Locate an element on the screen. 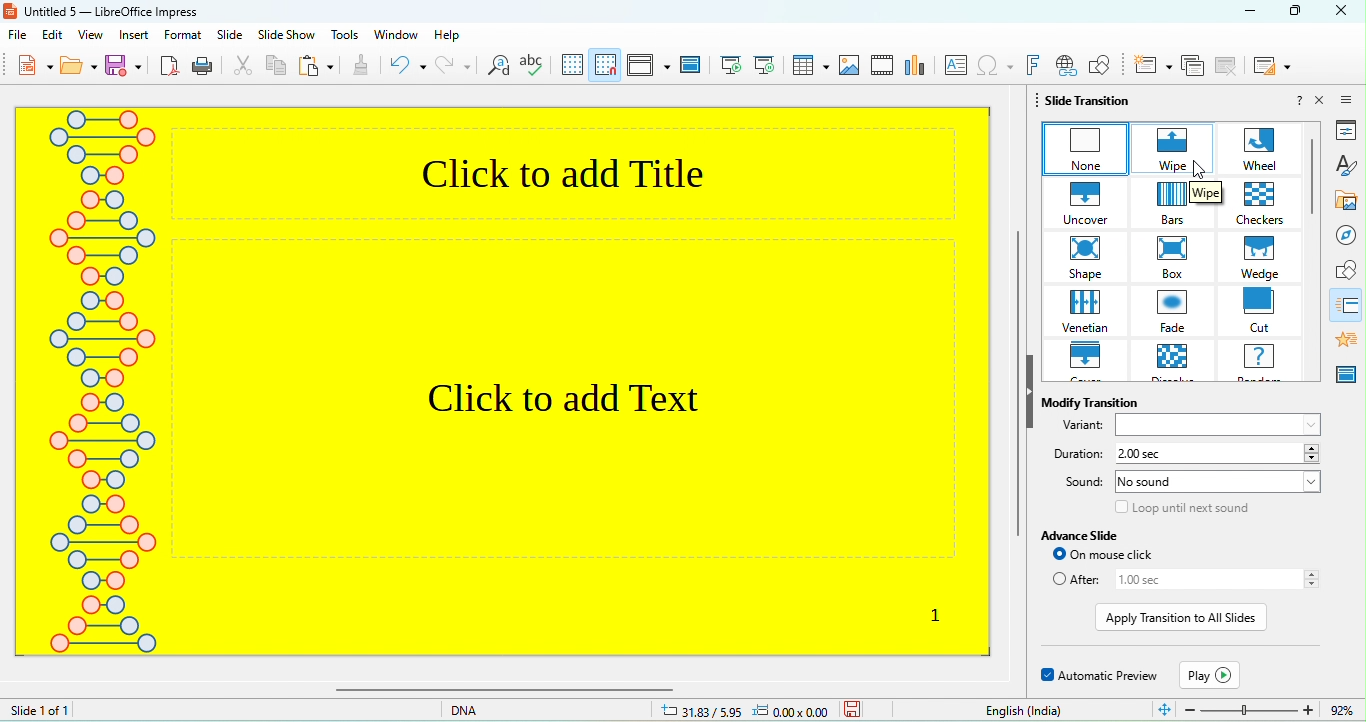  click to add text is located at coordinates (562, 396).